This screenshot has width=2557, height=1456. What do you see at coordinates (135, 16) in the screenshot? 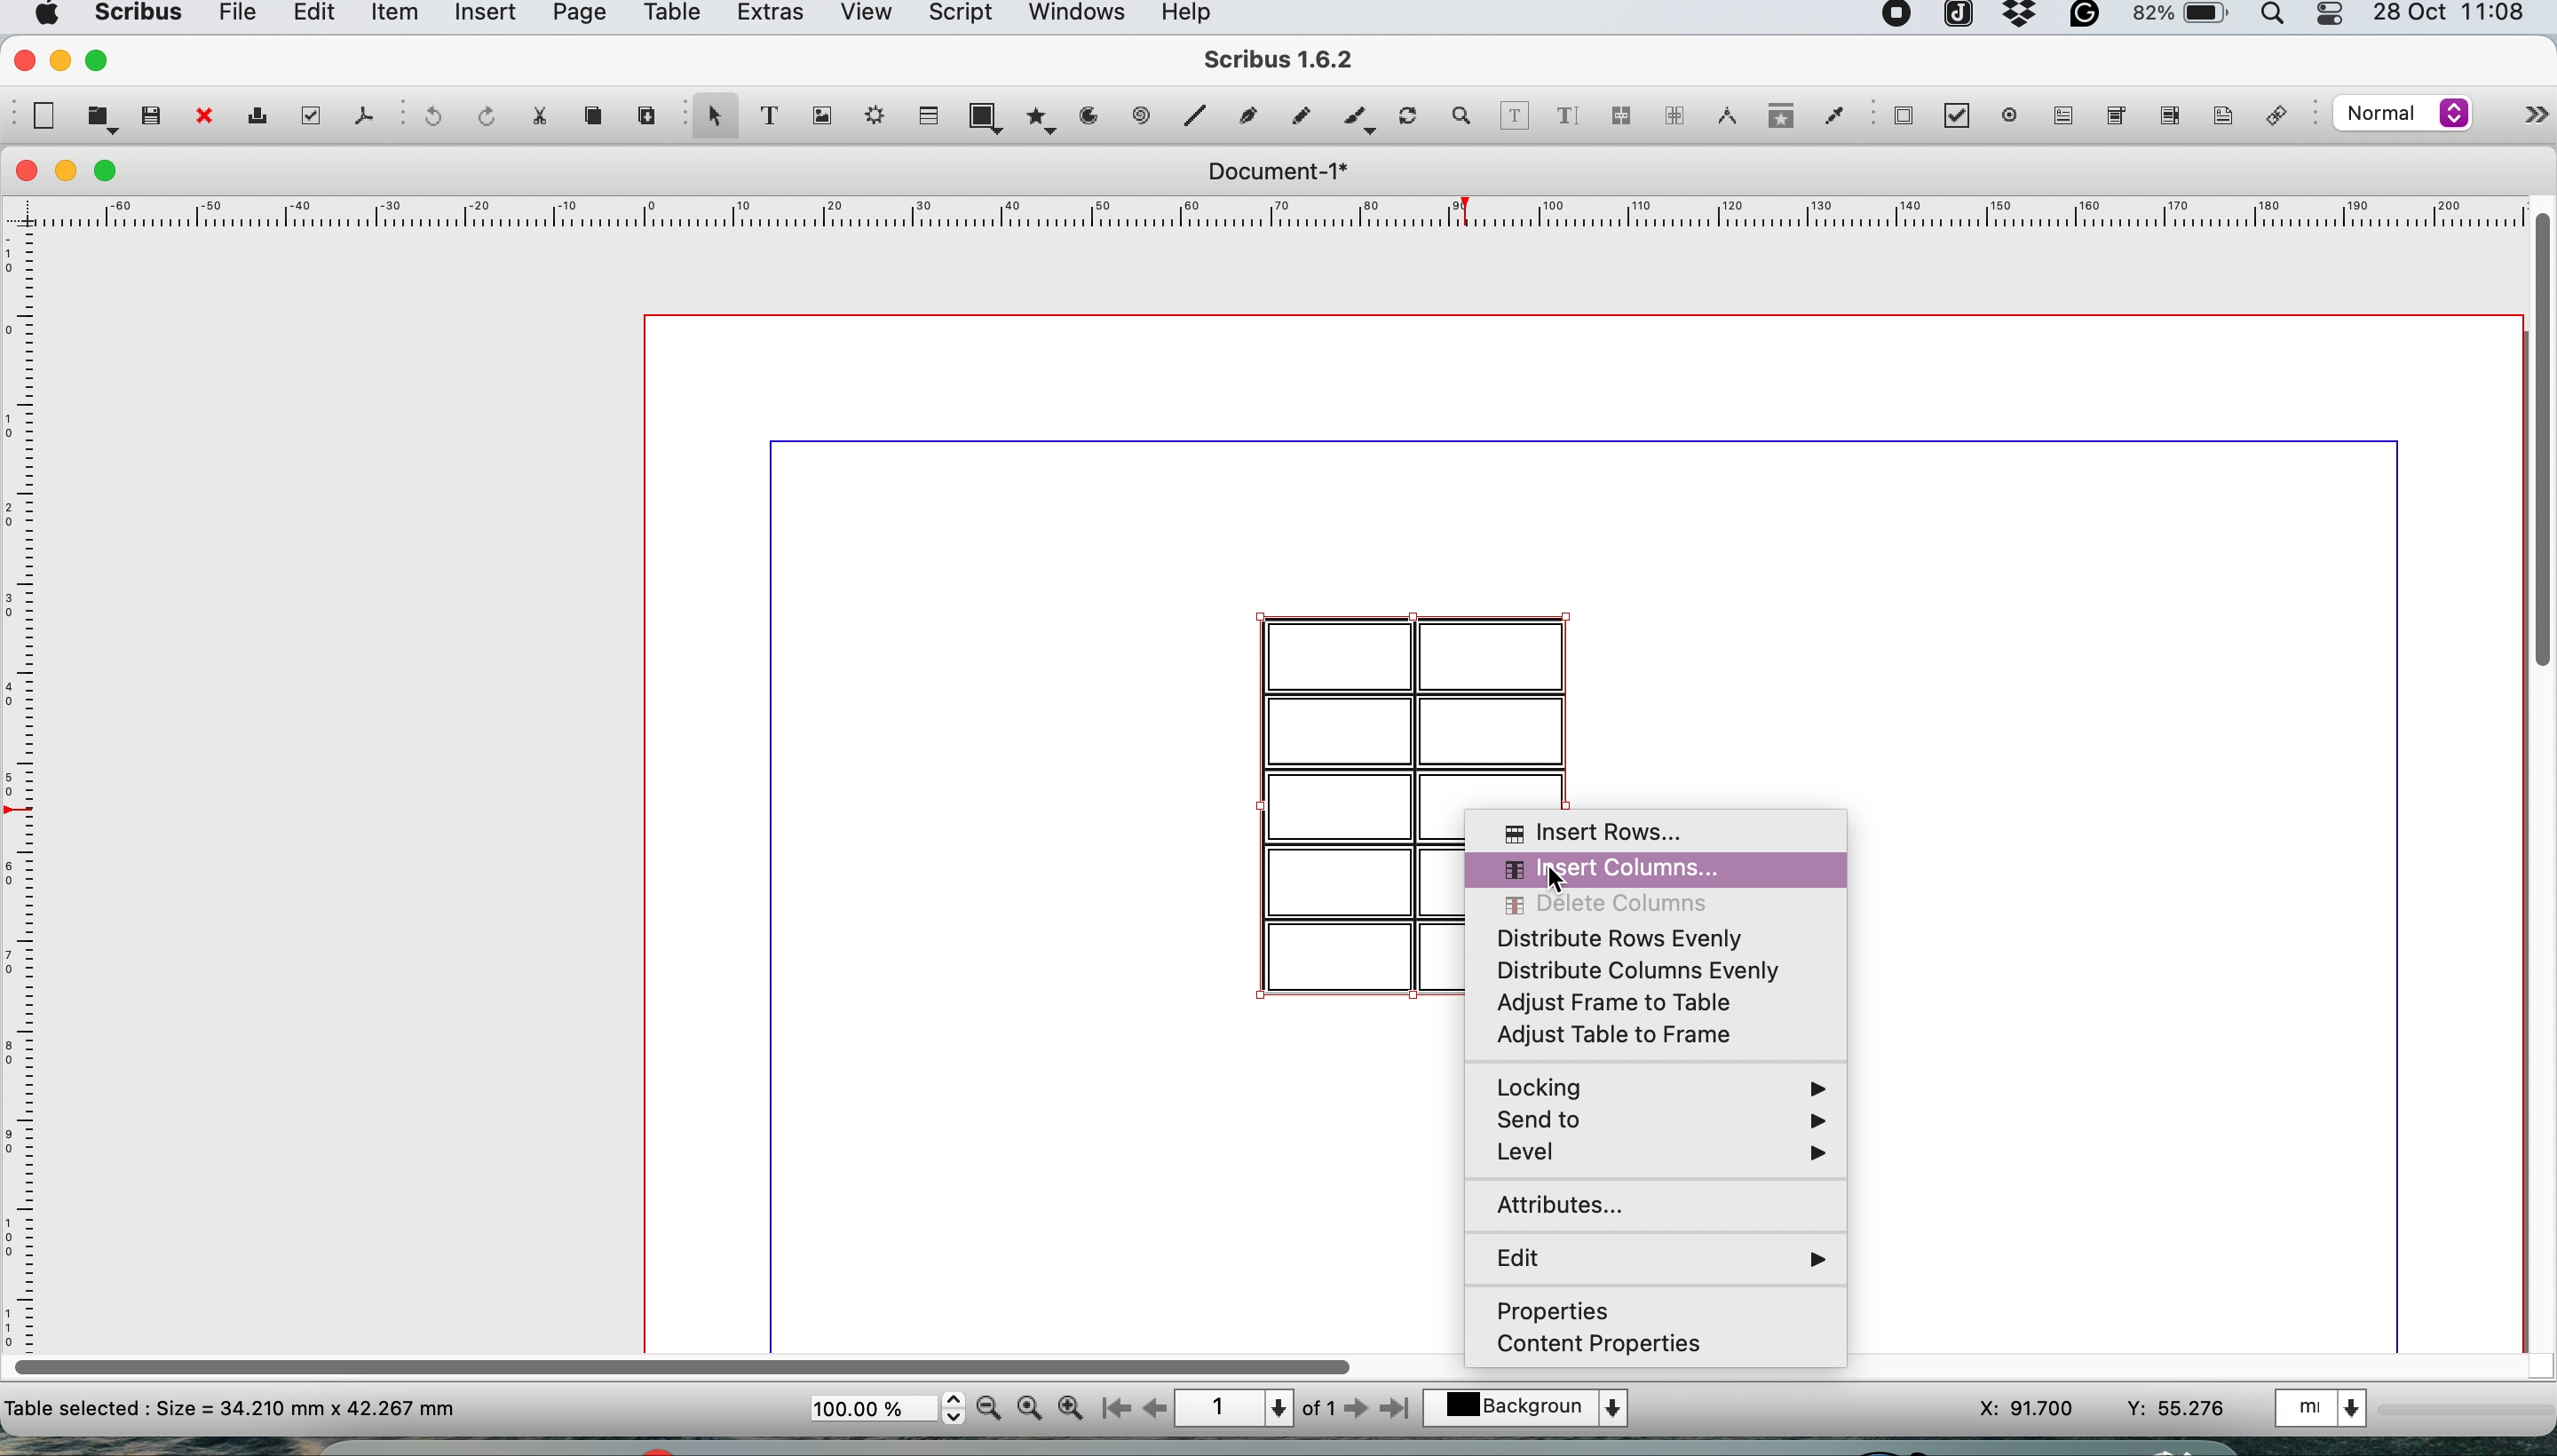
I see `scribus` at bounding box center [135, 16].